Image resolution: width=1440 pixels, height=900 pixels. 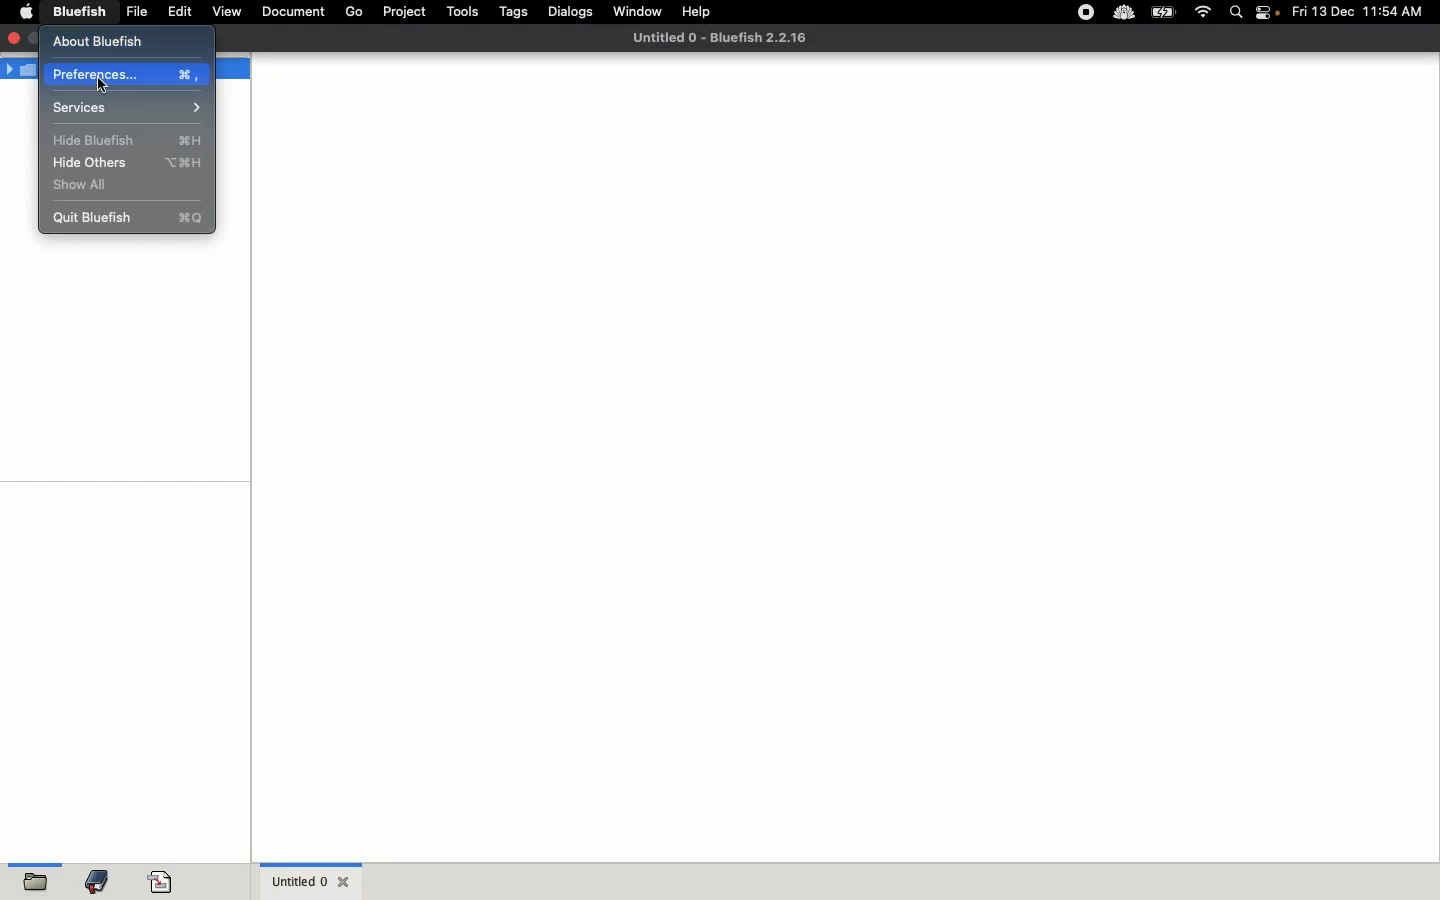 I want to click on Notification, so click(x=1269, y=14).